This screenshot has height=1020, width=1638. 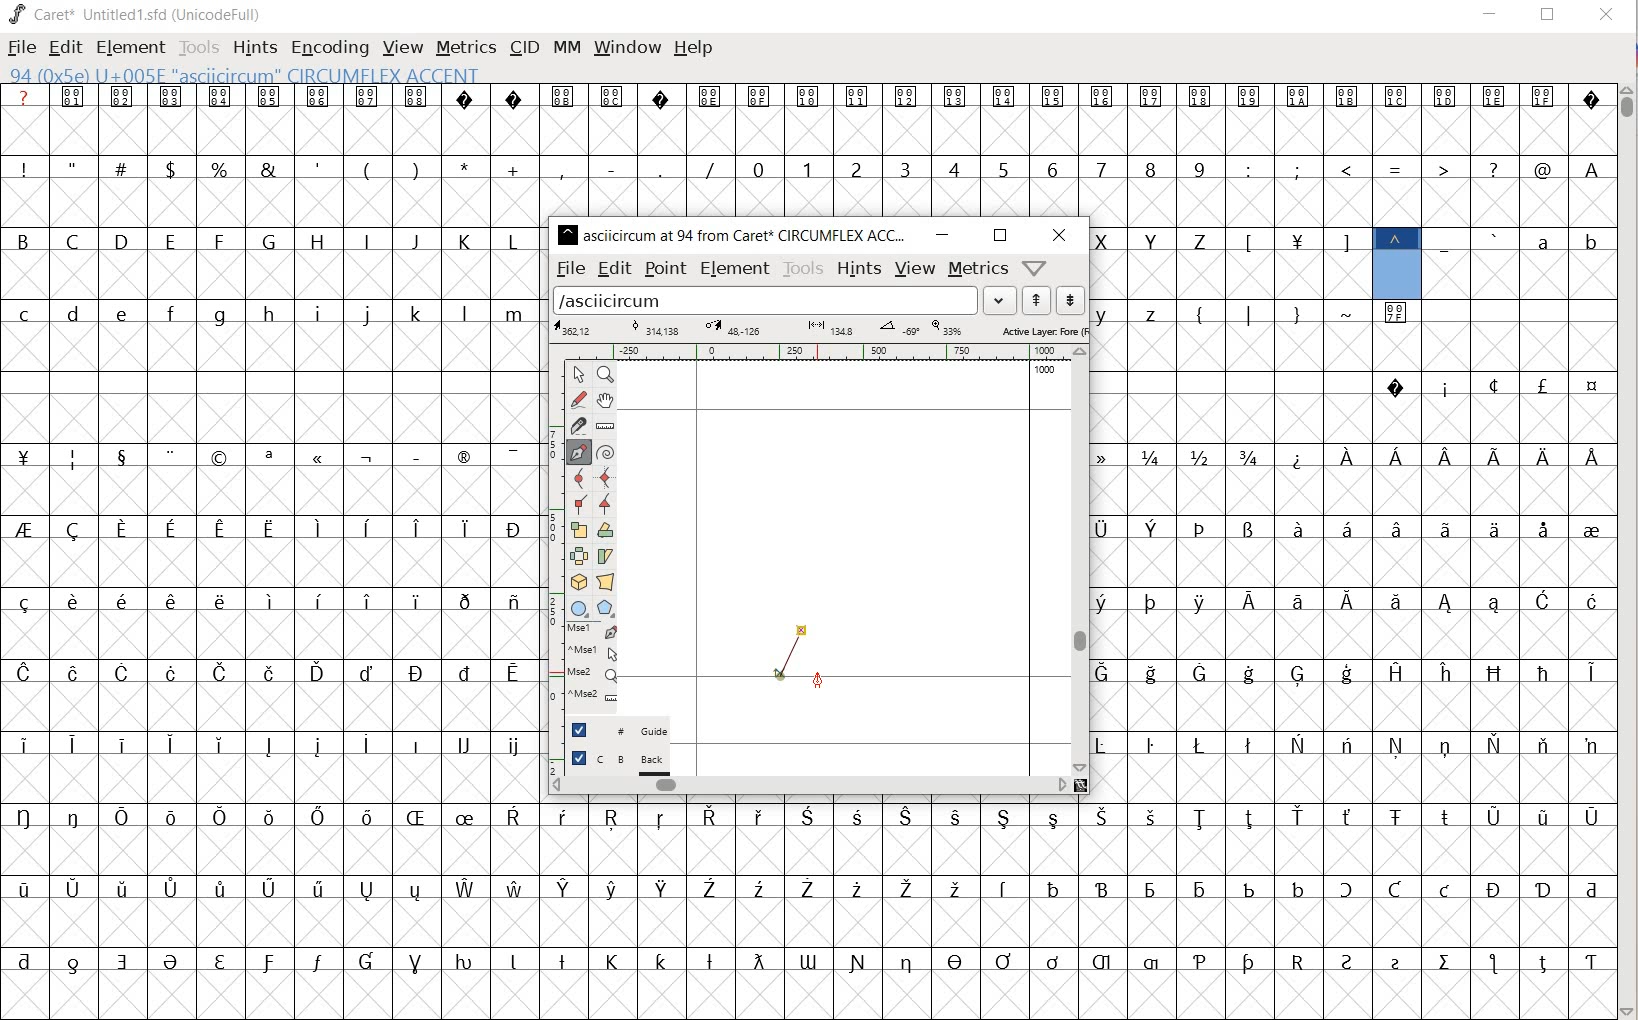 What do you see at coordinates (807, 784) in the screenshot?
I see `scrollbar` at bounding box center [807, 784].